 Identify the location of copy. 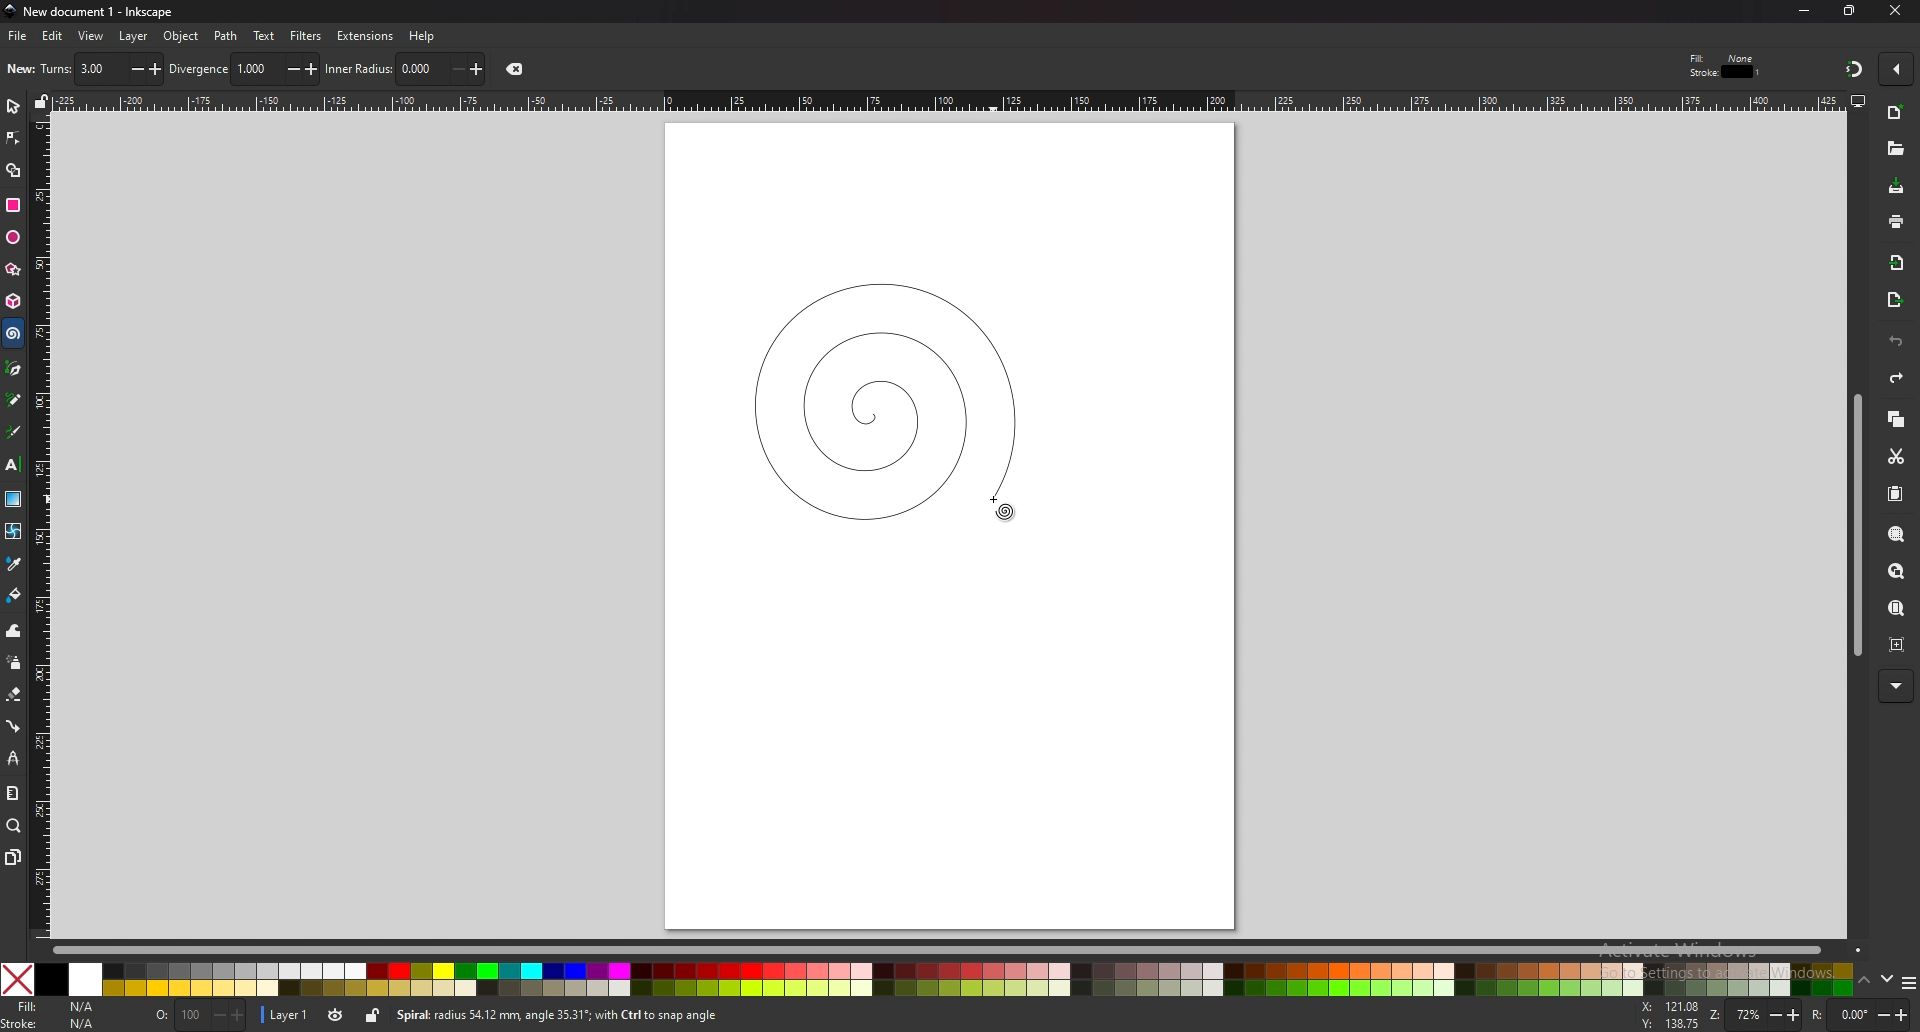
(1896, 418).